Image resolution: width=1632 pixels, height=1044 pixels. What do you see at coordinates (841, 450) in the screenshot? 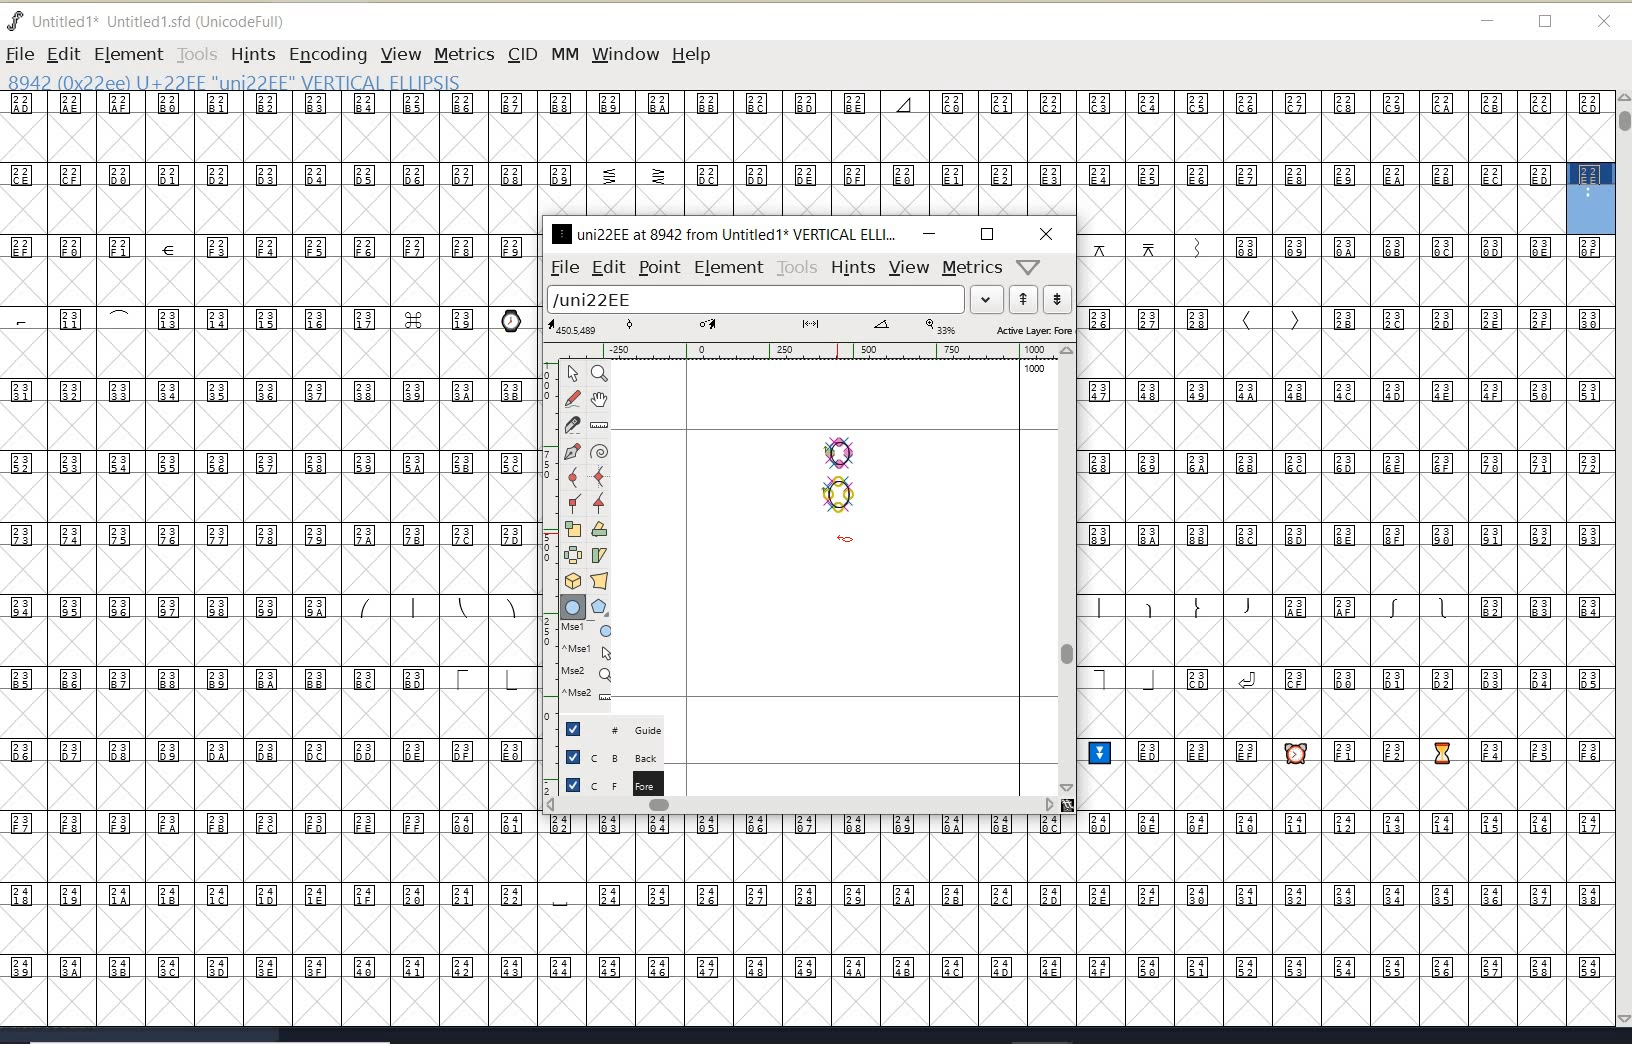
I see `a vertical ellipsis creation` at bounding box center [841, 450].